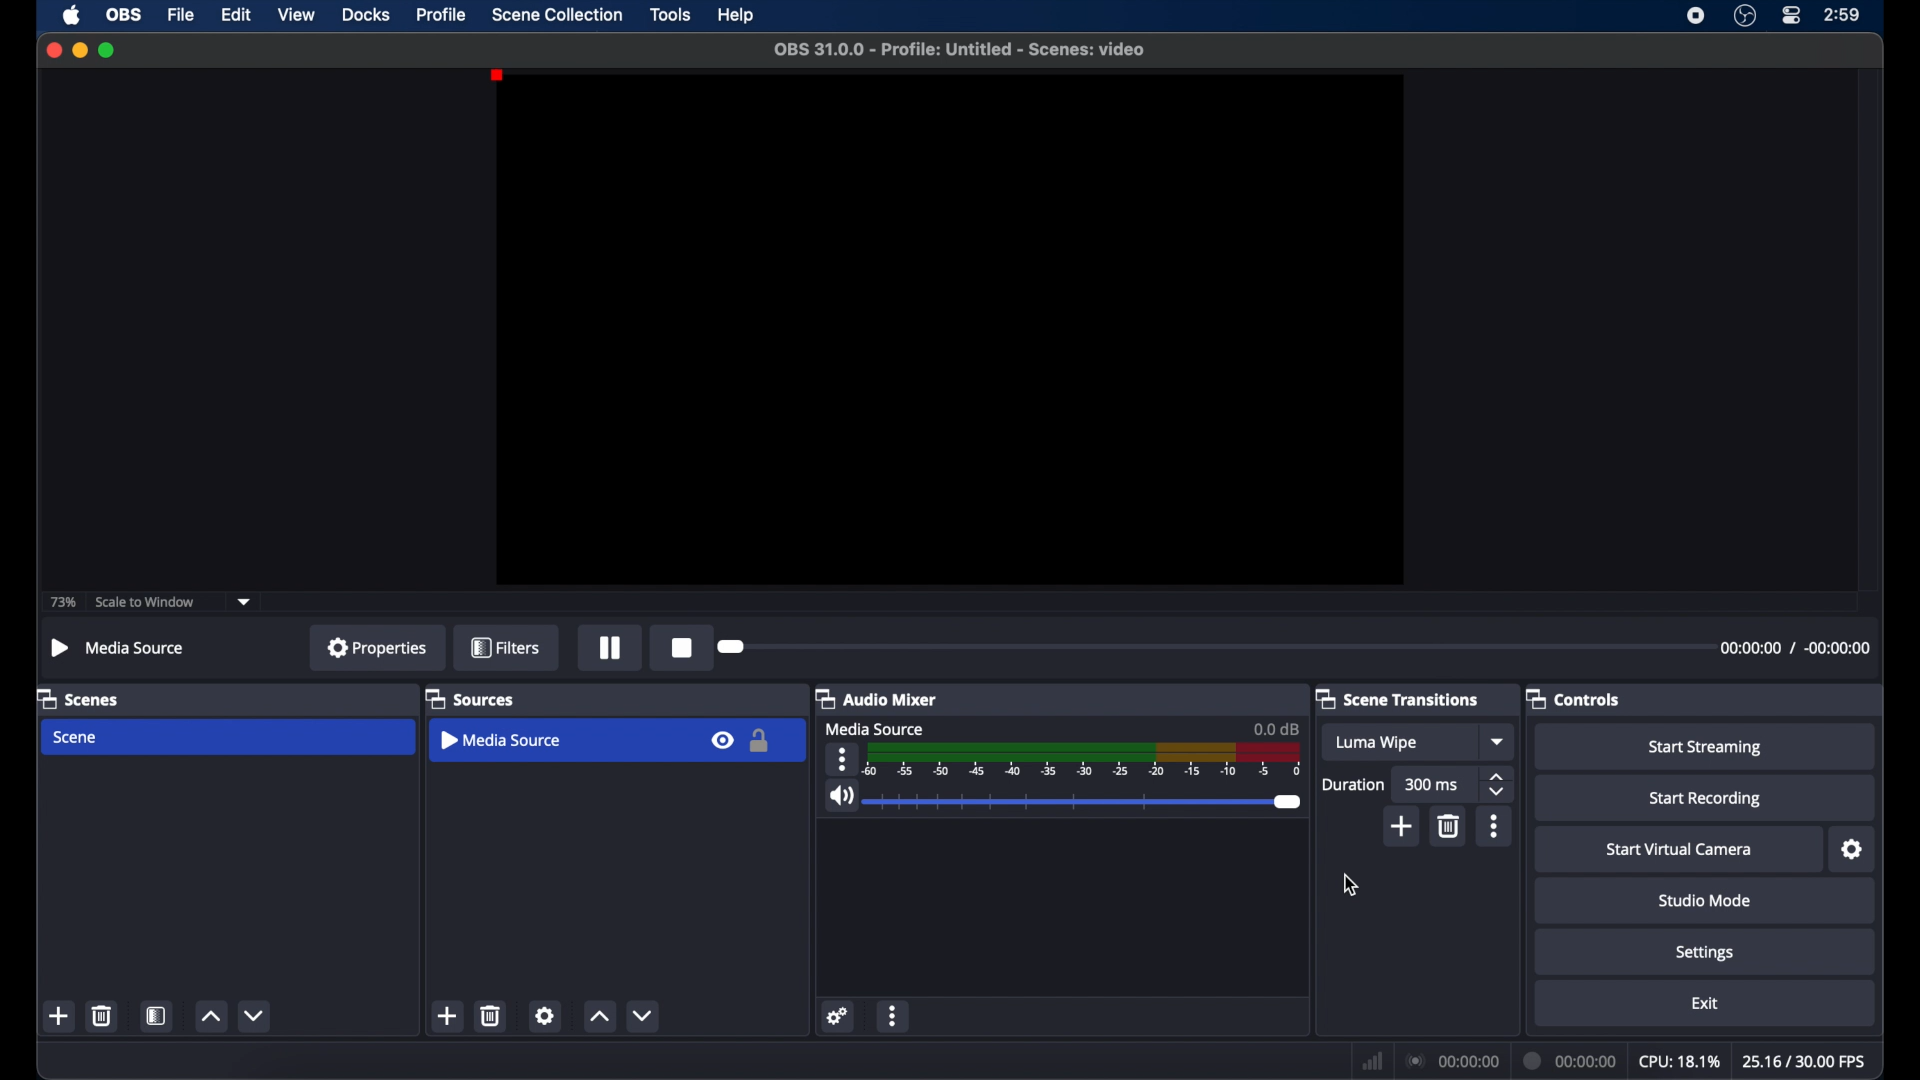 Image resolution: width=1920 pixels, height=1080 pixels. Describe the element at coordinates (182, 16) in the screenshot. I see `file` at that location.